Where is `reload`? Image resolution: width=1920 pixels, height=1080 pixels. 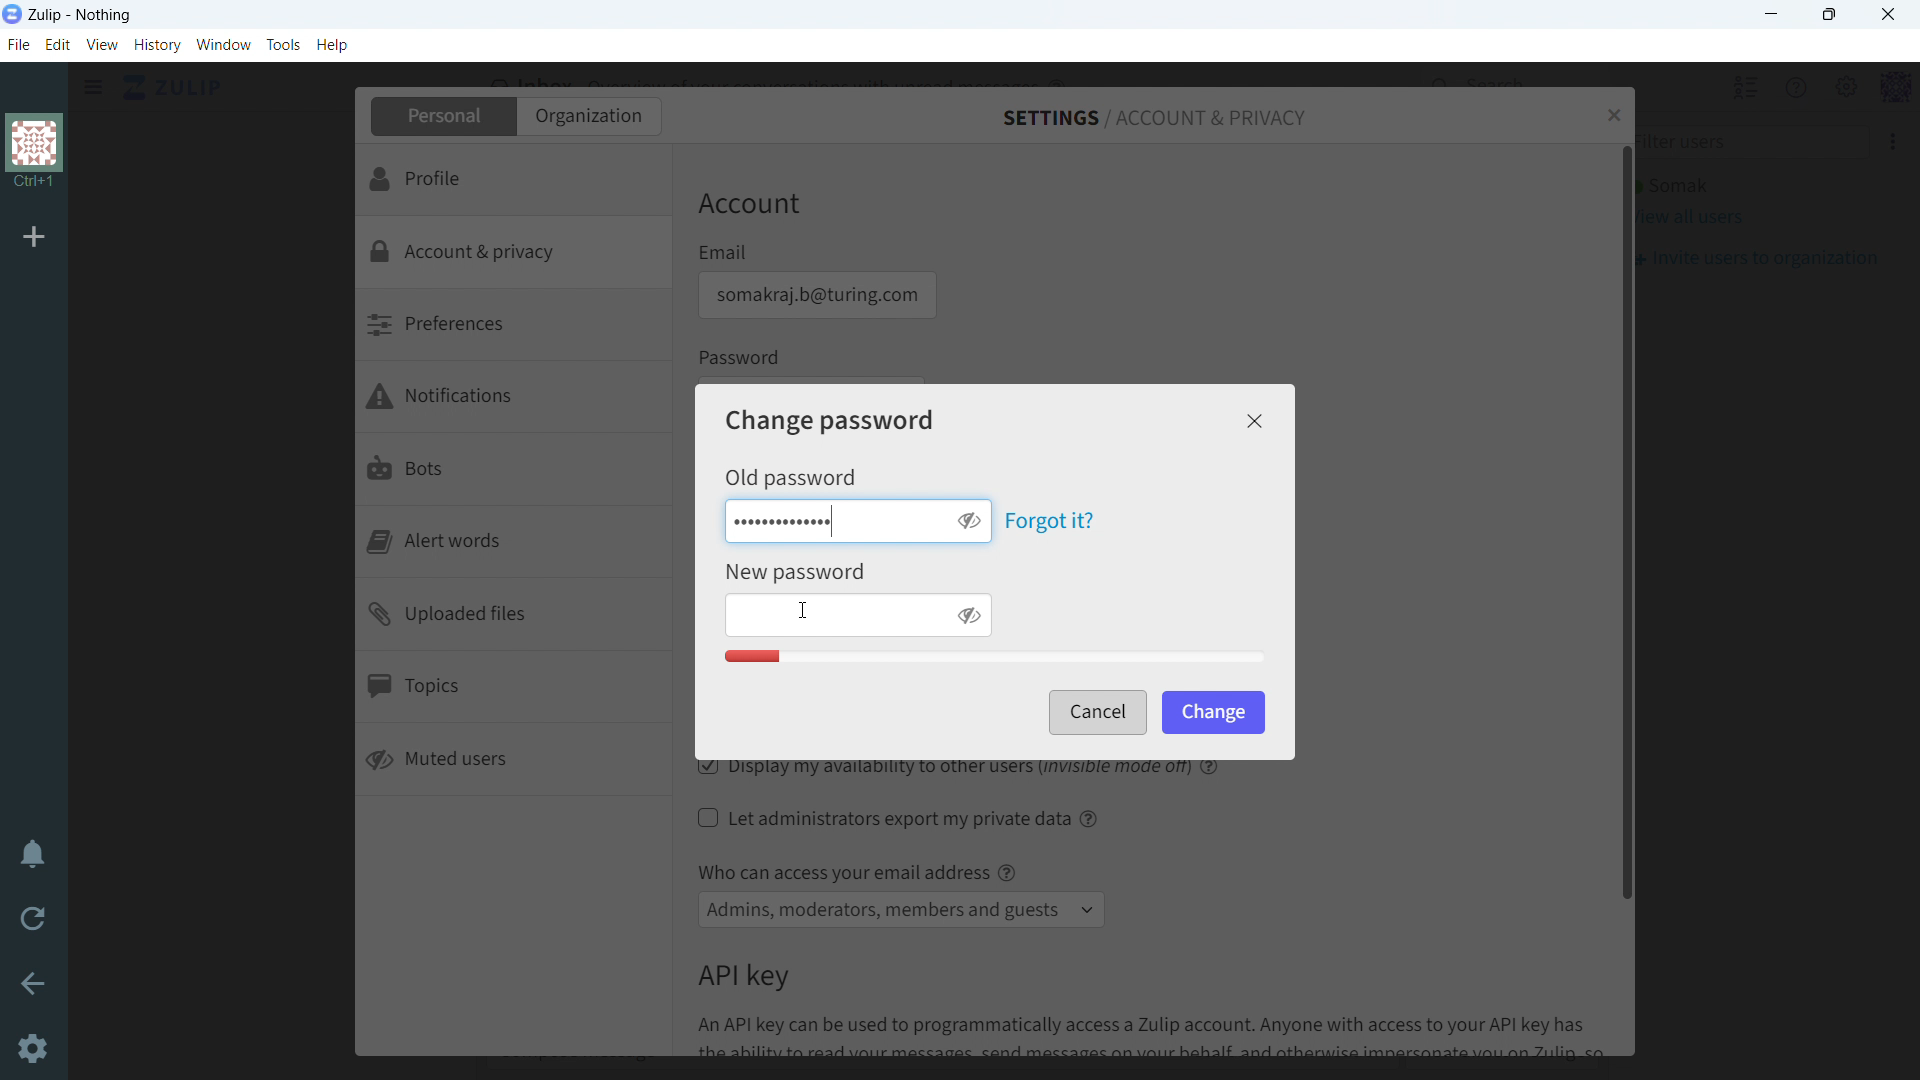
reload is located at coordinates (32, 917).